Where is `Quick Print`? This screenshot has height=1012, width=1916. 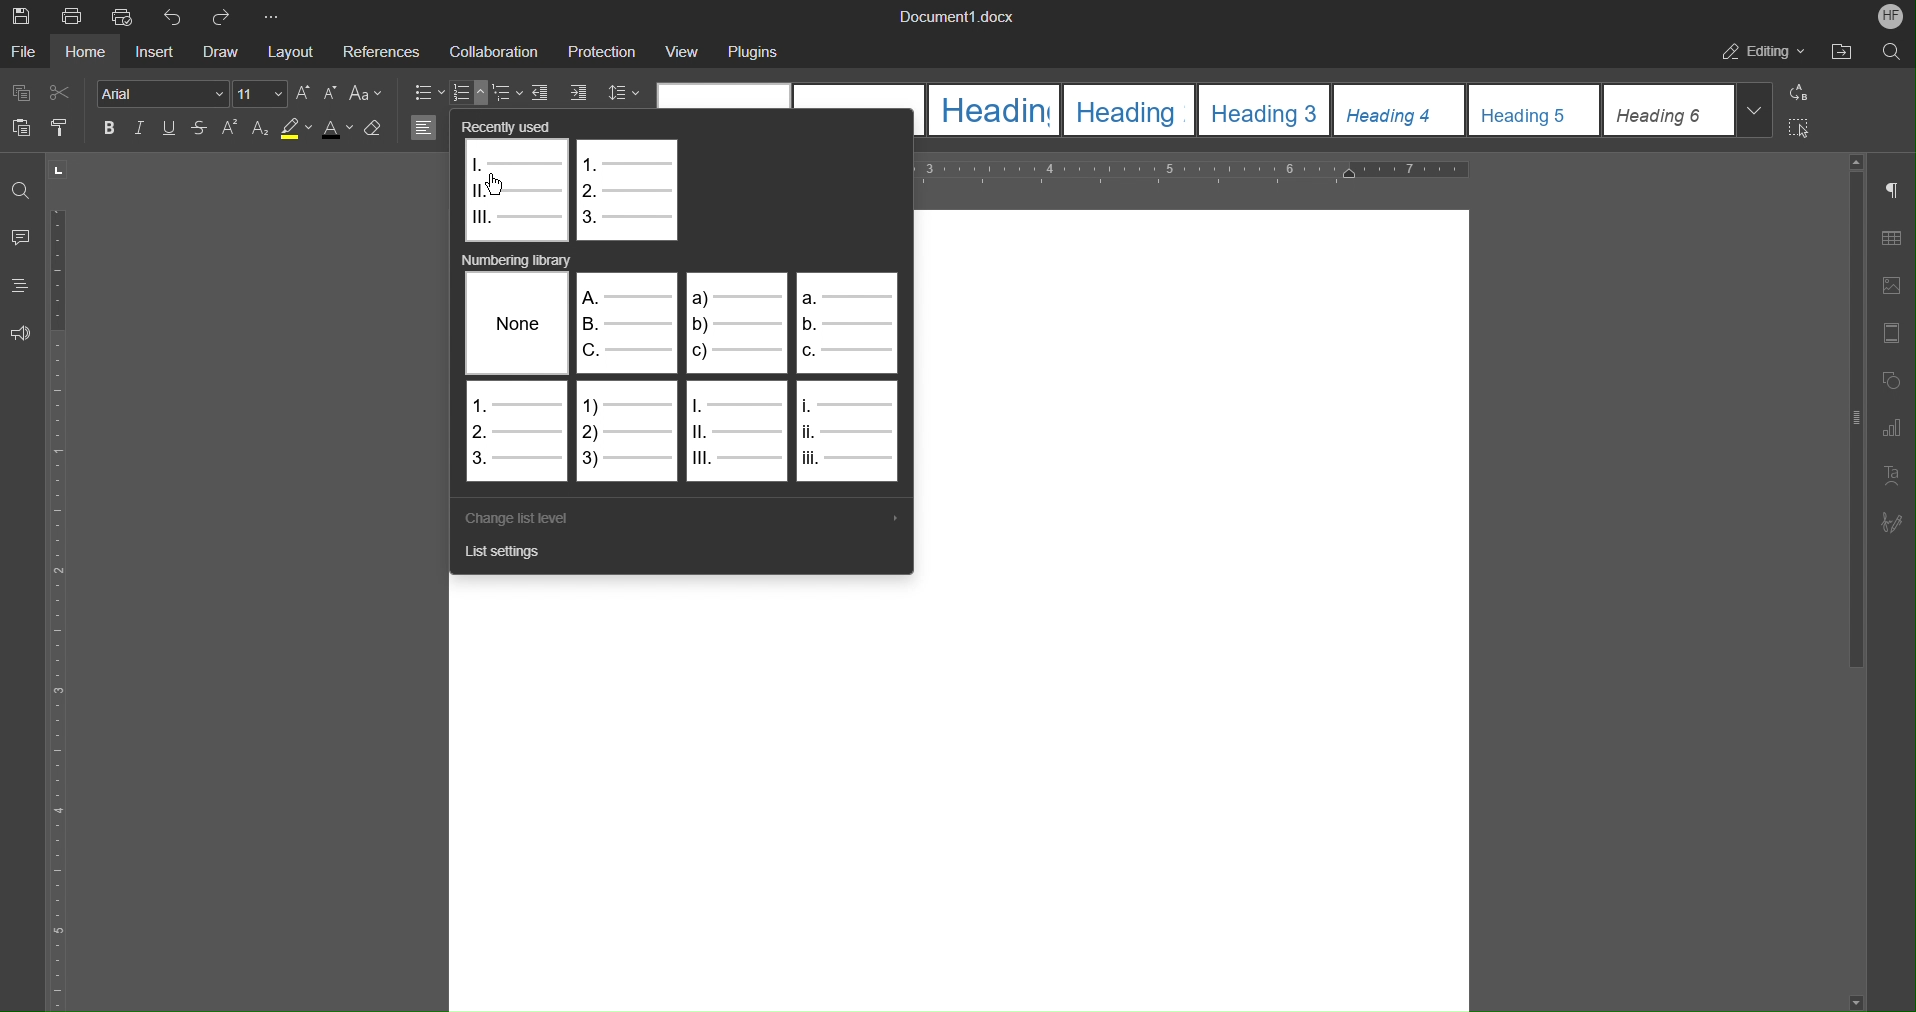
Quick Print is located at coordinates (125, 17).